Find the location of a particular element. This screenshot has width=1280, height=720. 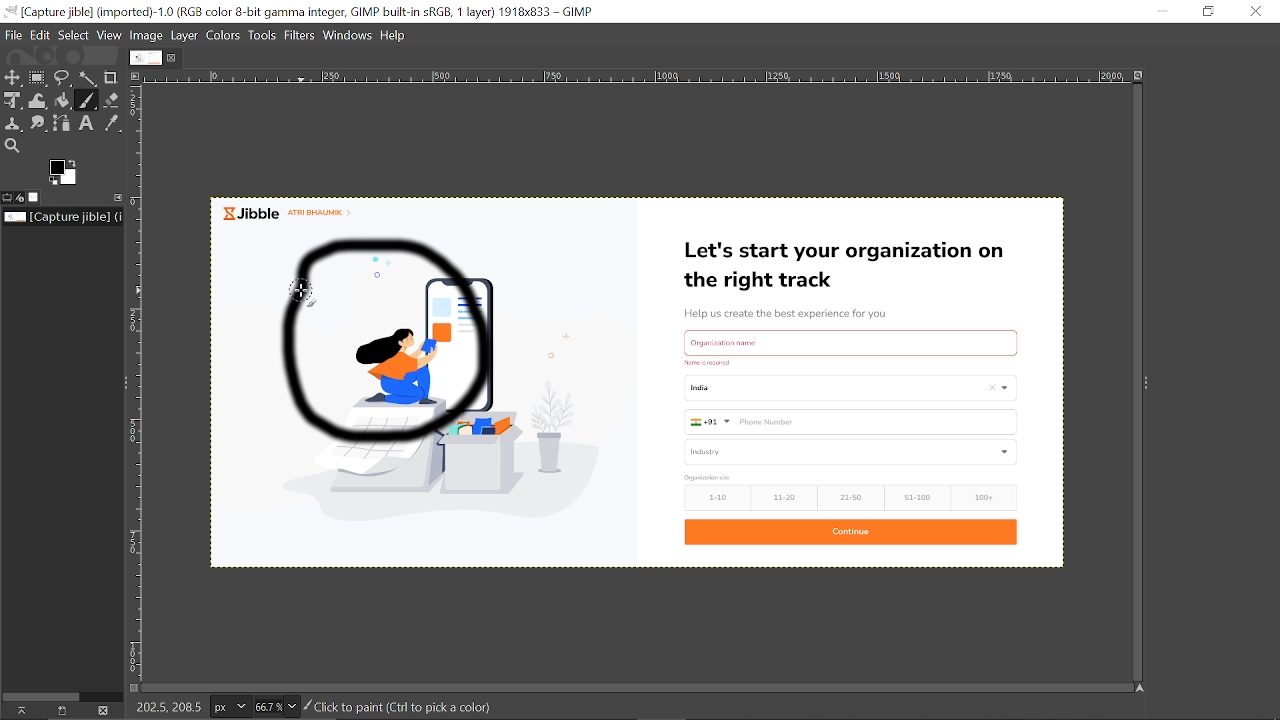

Free select ttol is located at coordinates (64, 79).